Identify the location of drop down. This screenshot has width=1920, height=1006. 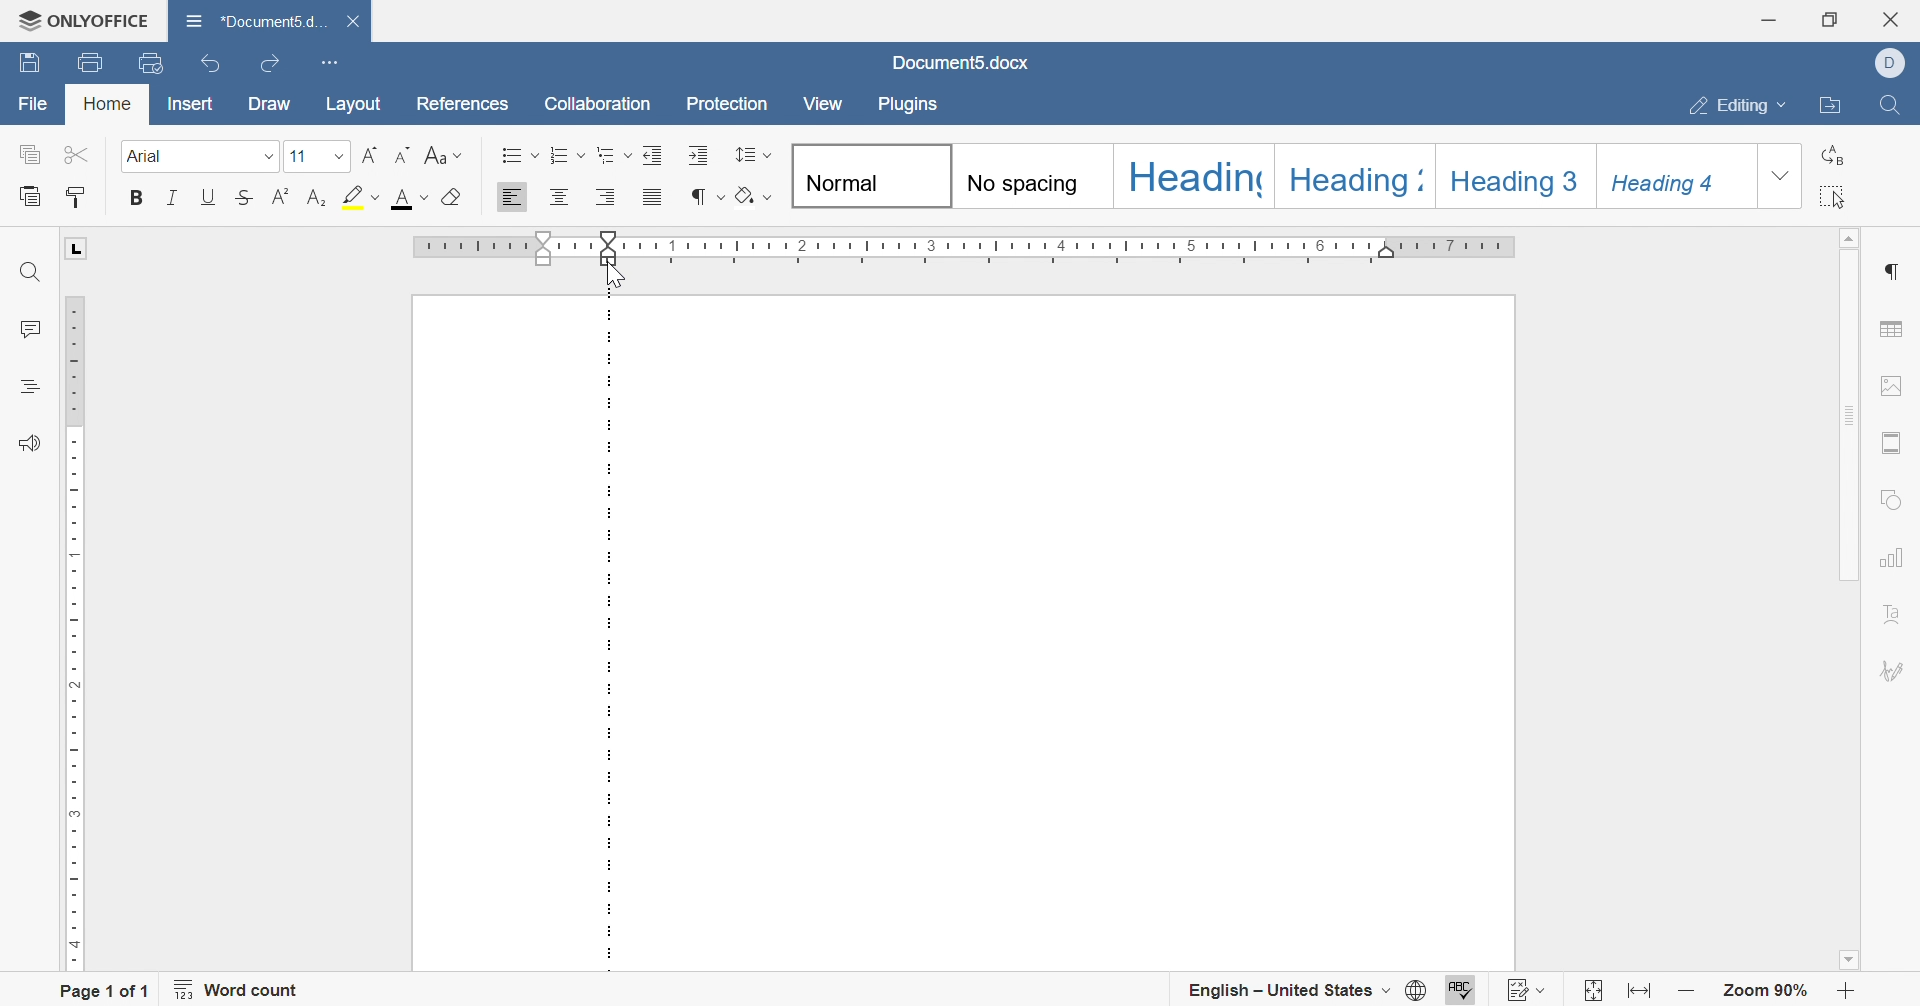
(340, 157).